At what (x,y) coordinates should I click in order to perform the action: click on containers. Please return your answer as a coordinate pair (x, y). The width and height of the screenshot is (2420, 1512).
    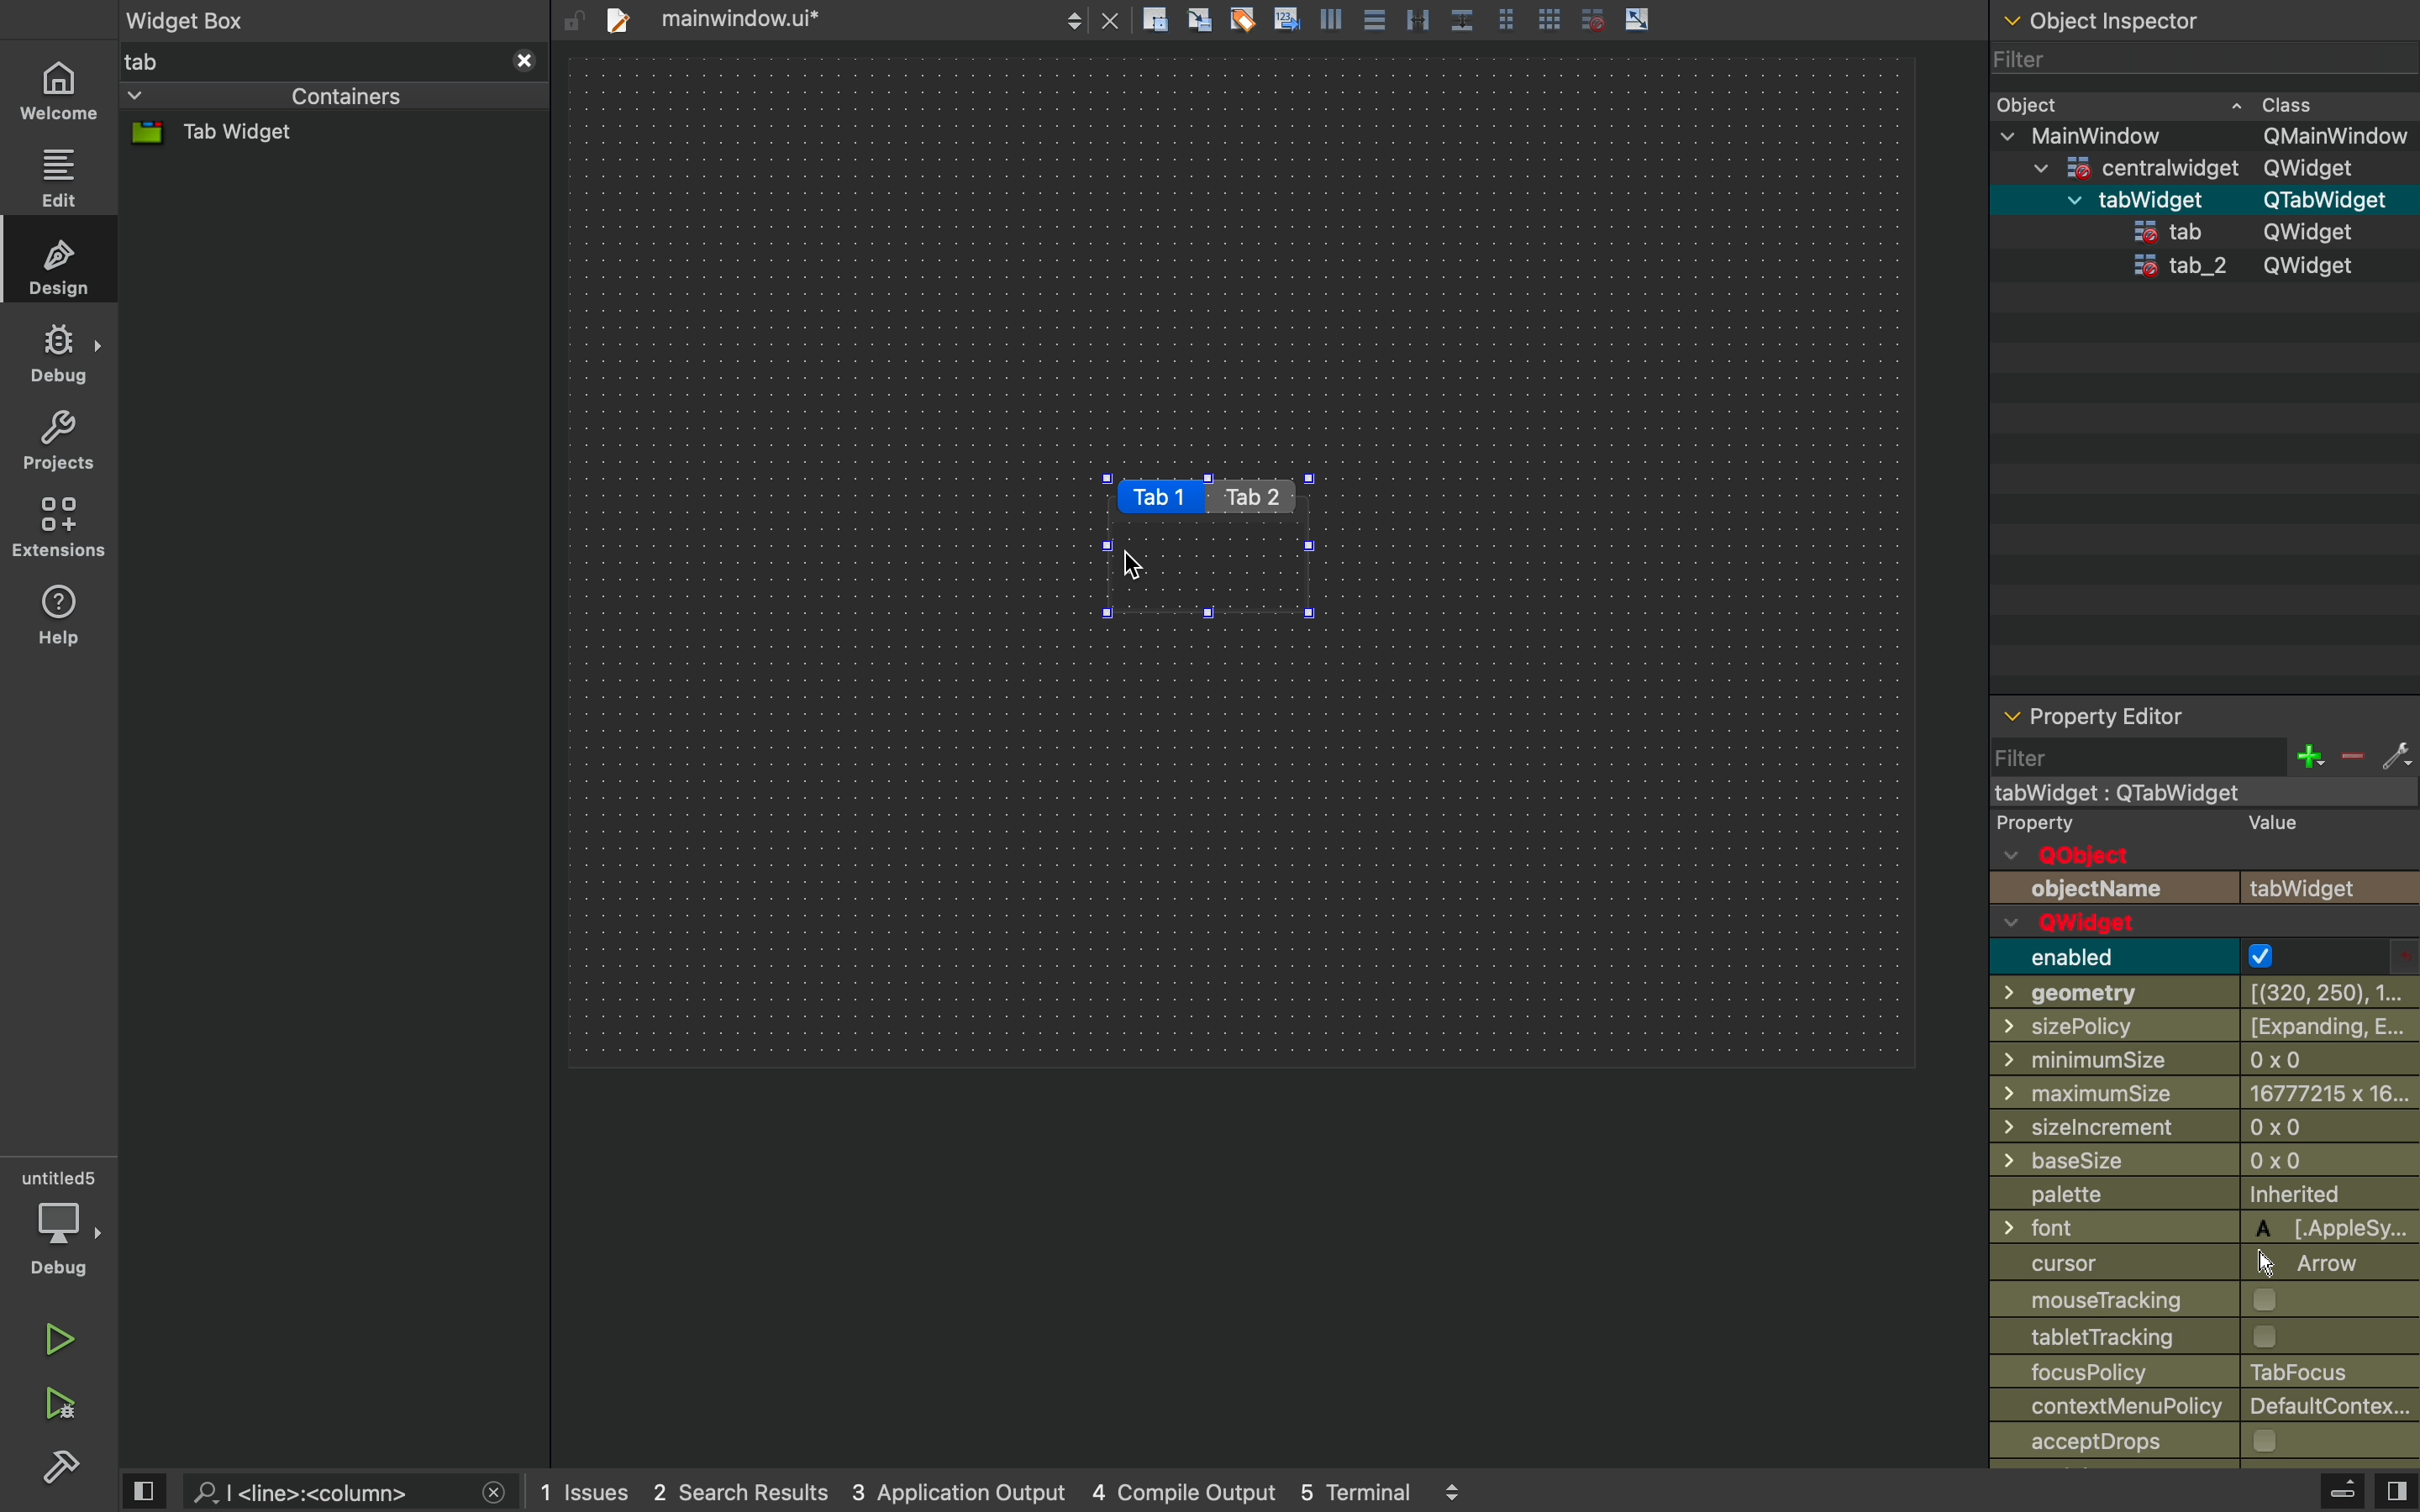
    Looking at the image, I should click on (270, 97).